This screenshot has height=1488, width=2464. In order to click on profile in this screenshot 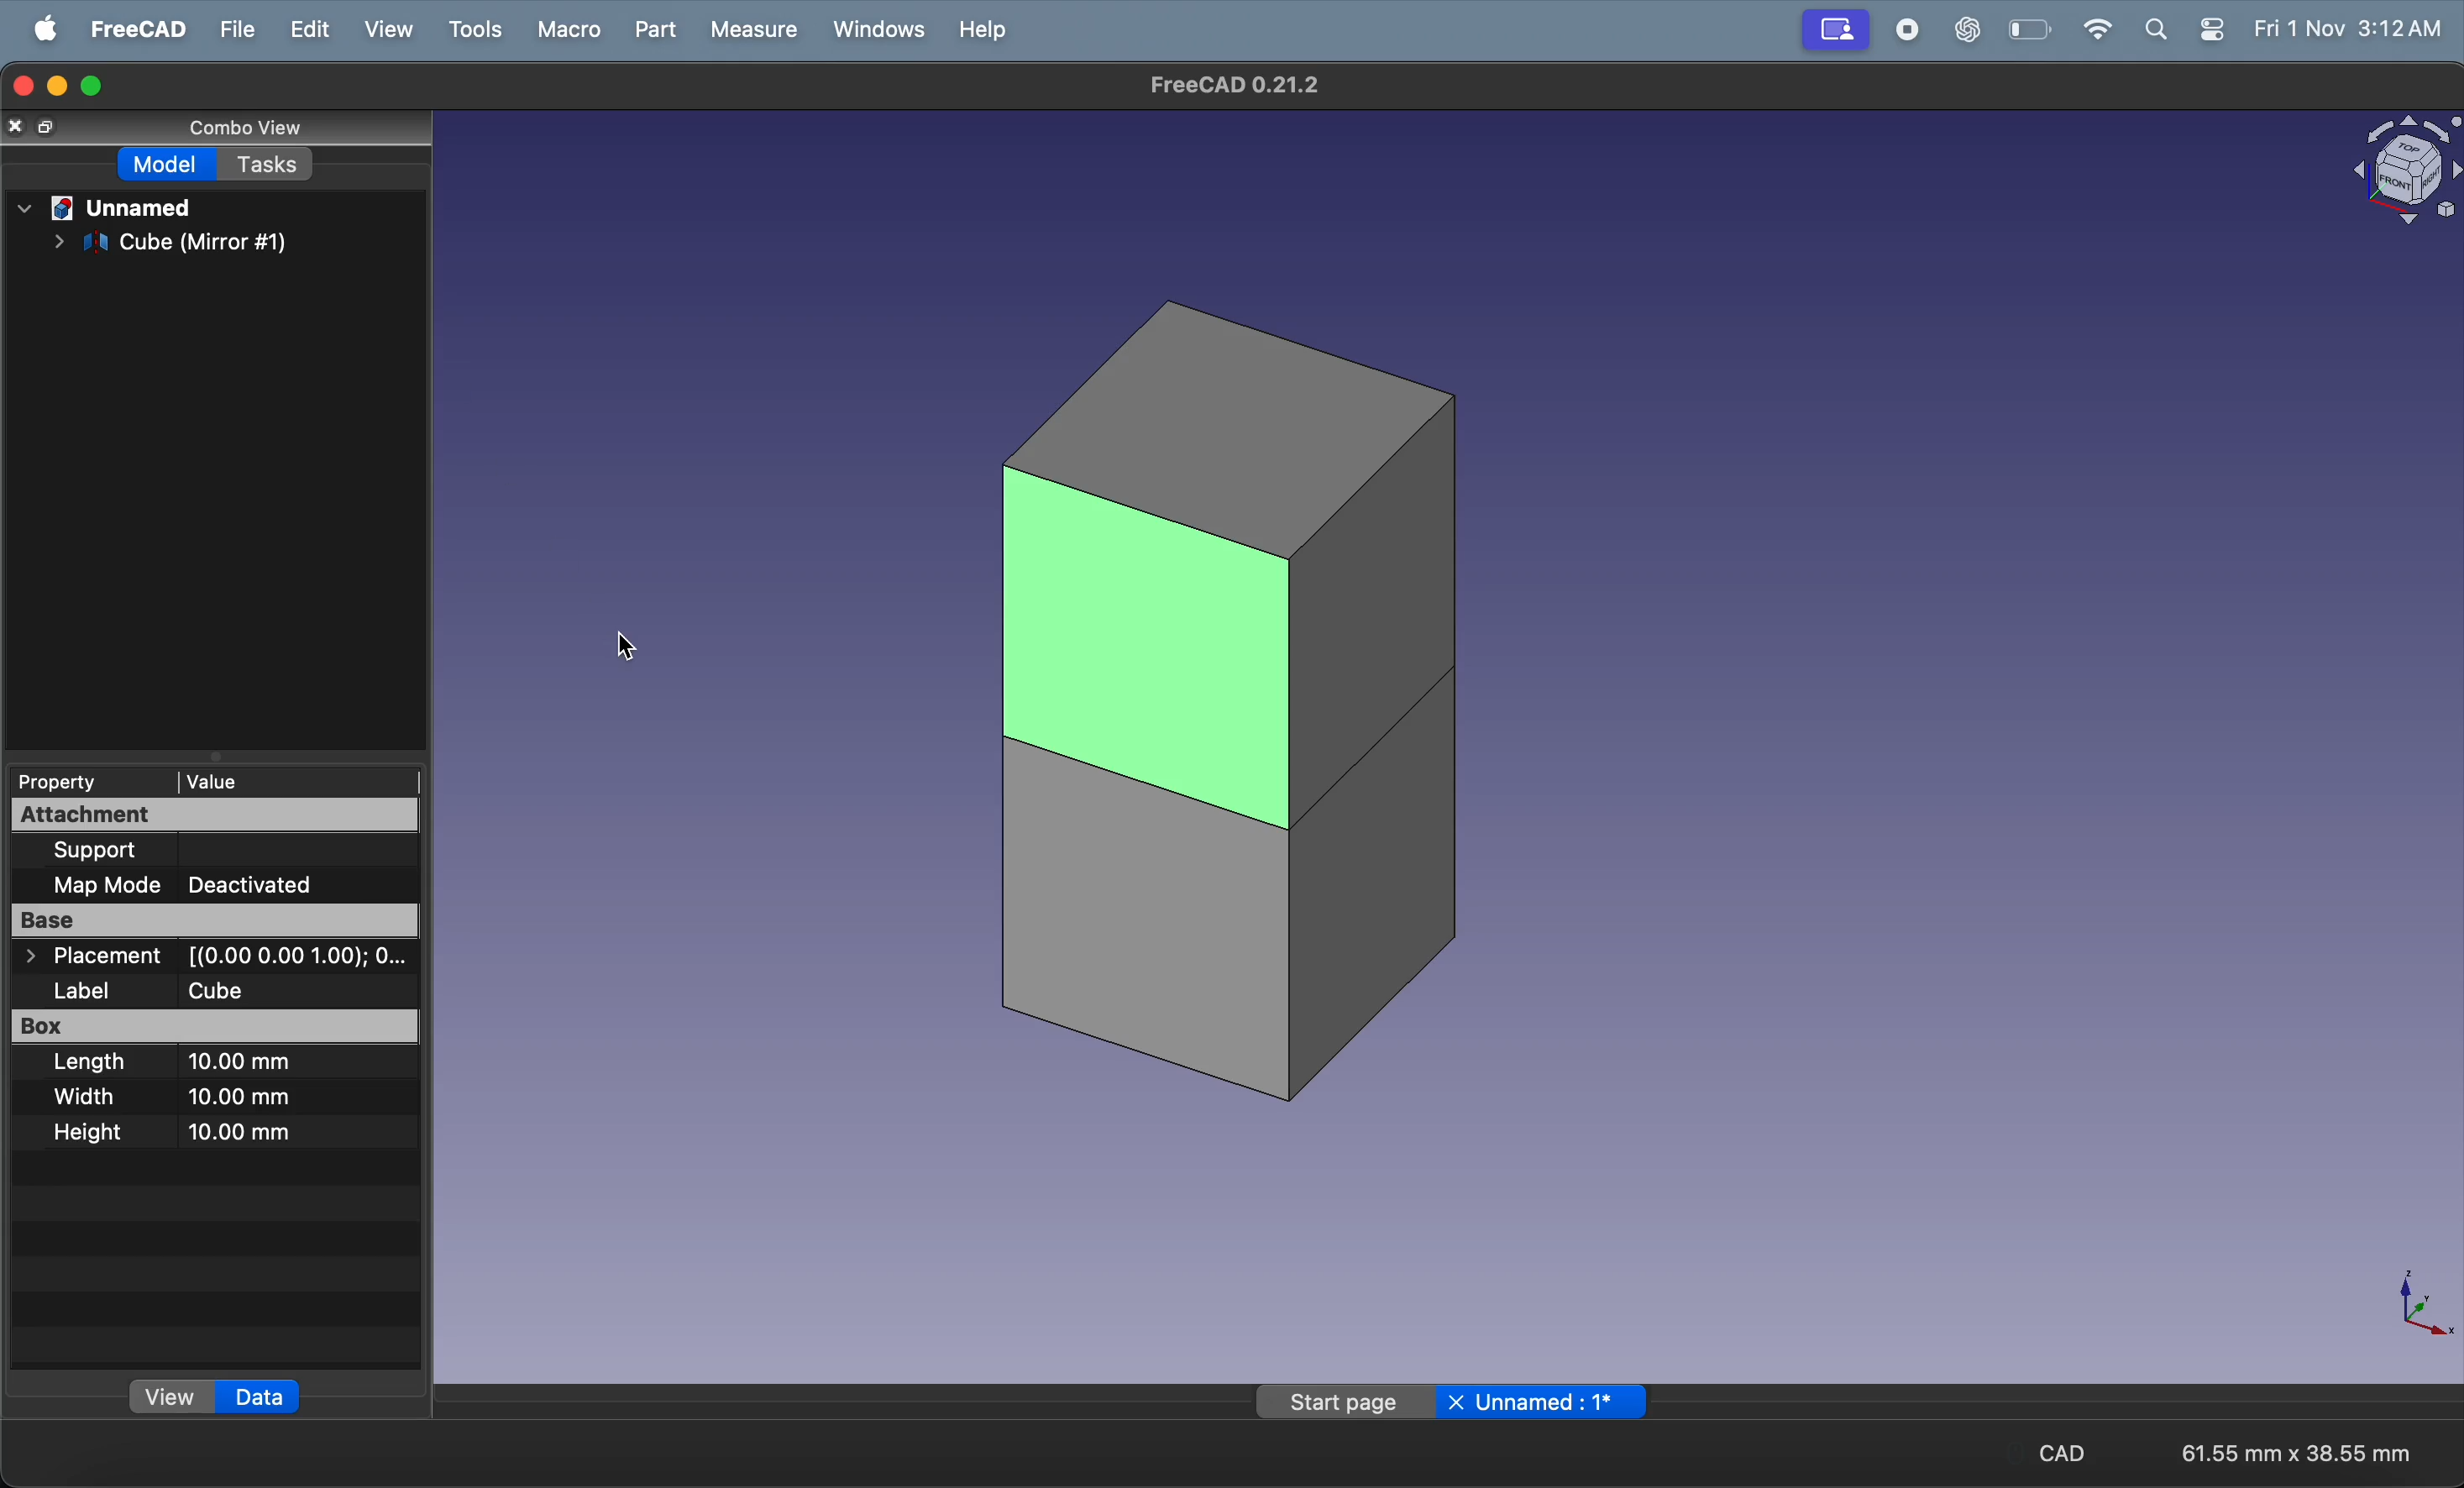, I will do `click(1833, 30)`.